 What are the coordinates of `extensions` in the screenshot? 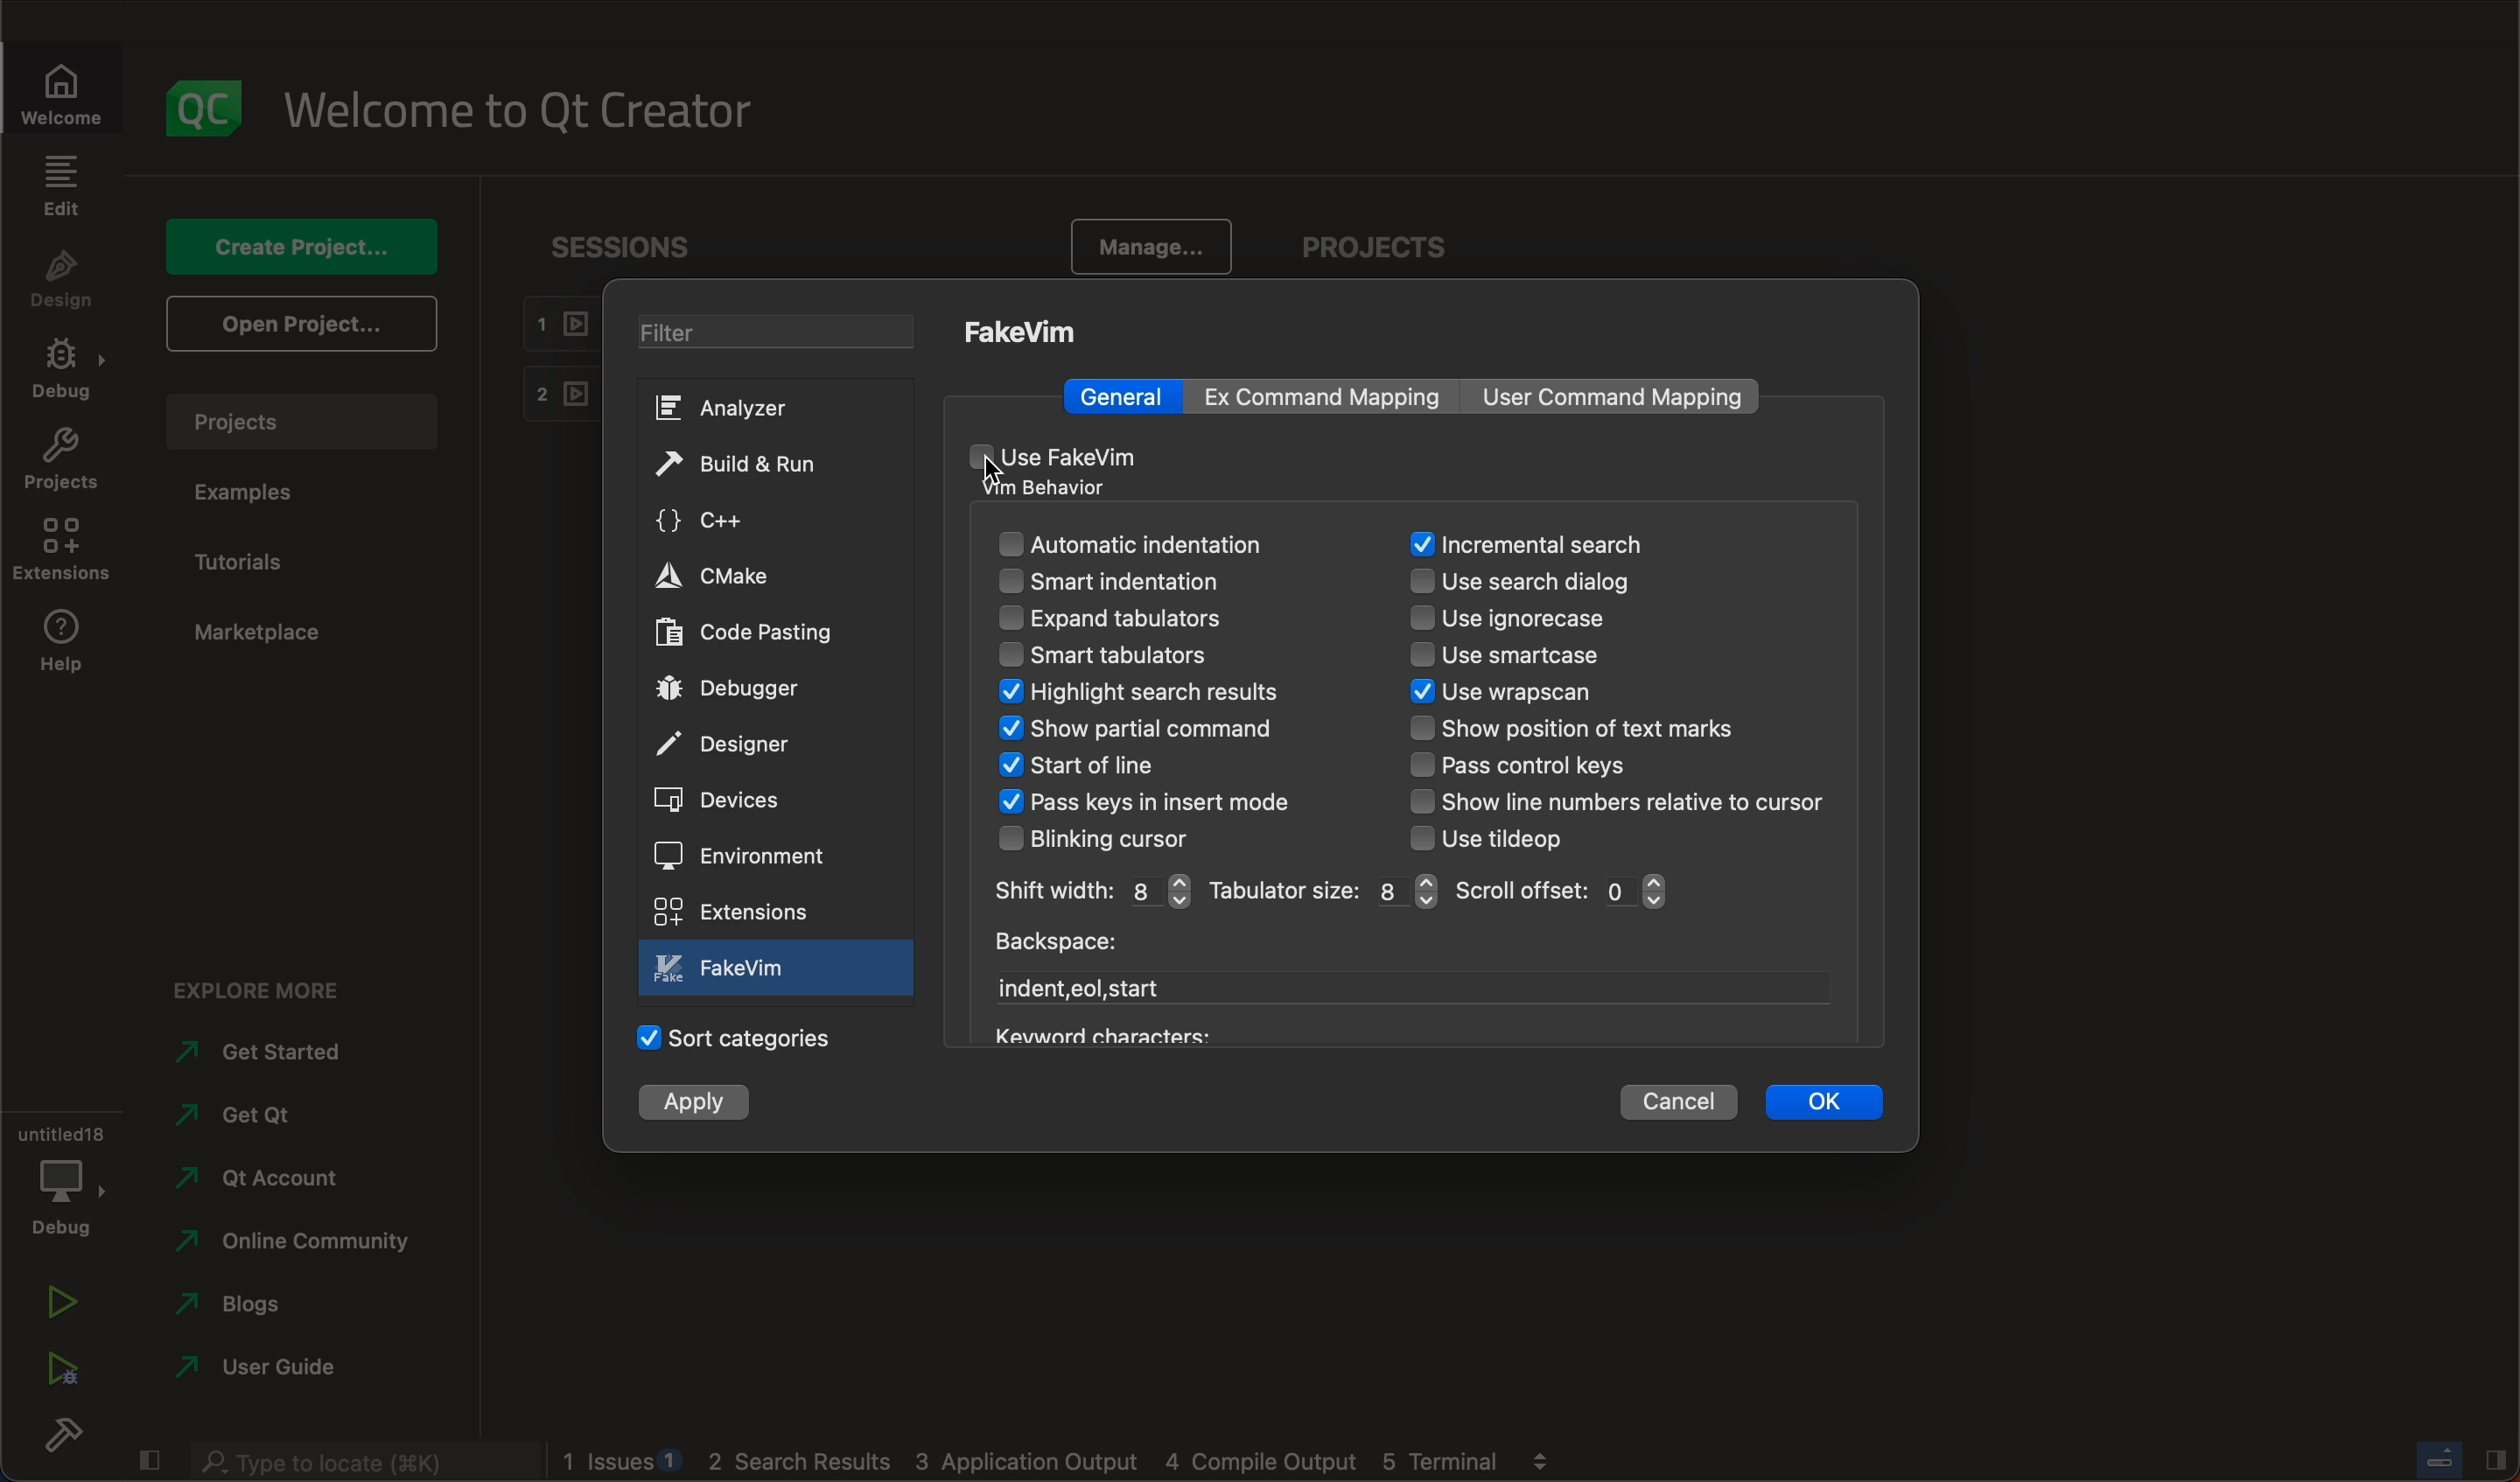 It's located at (732, 911).